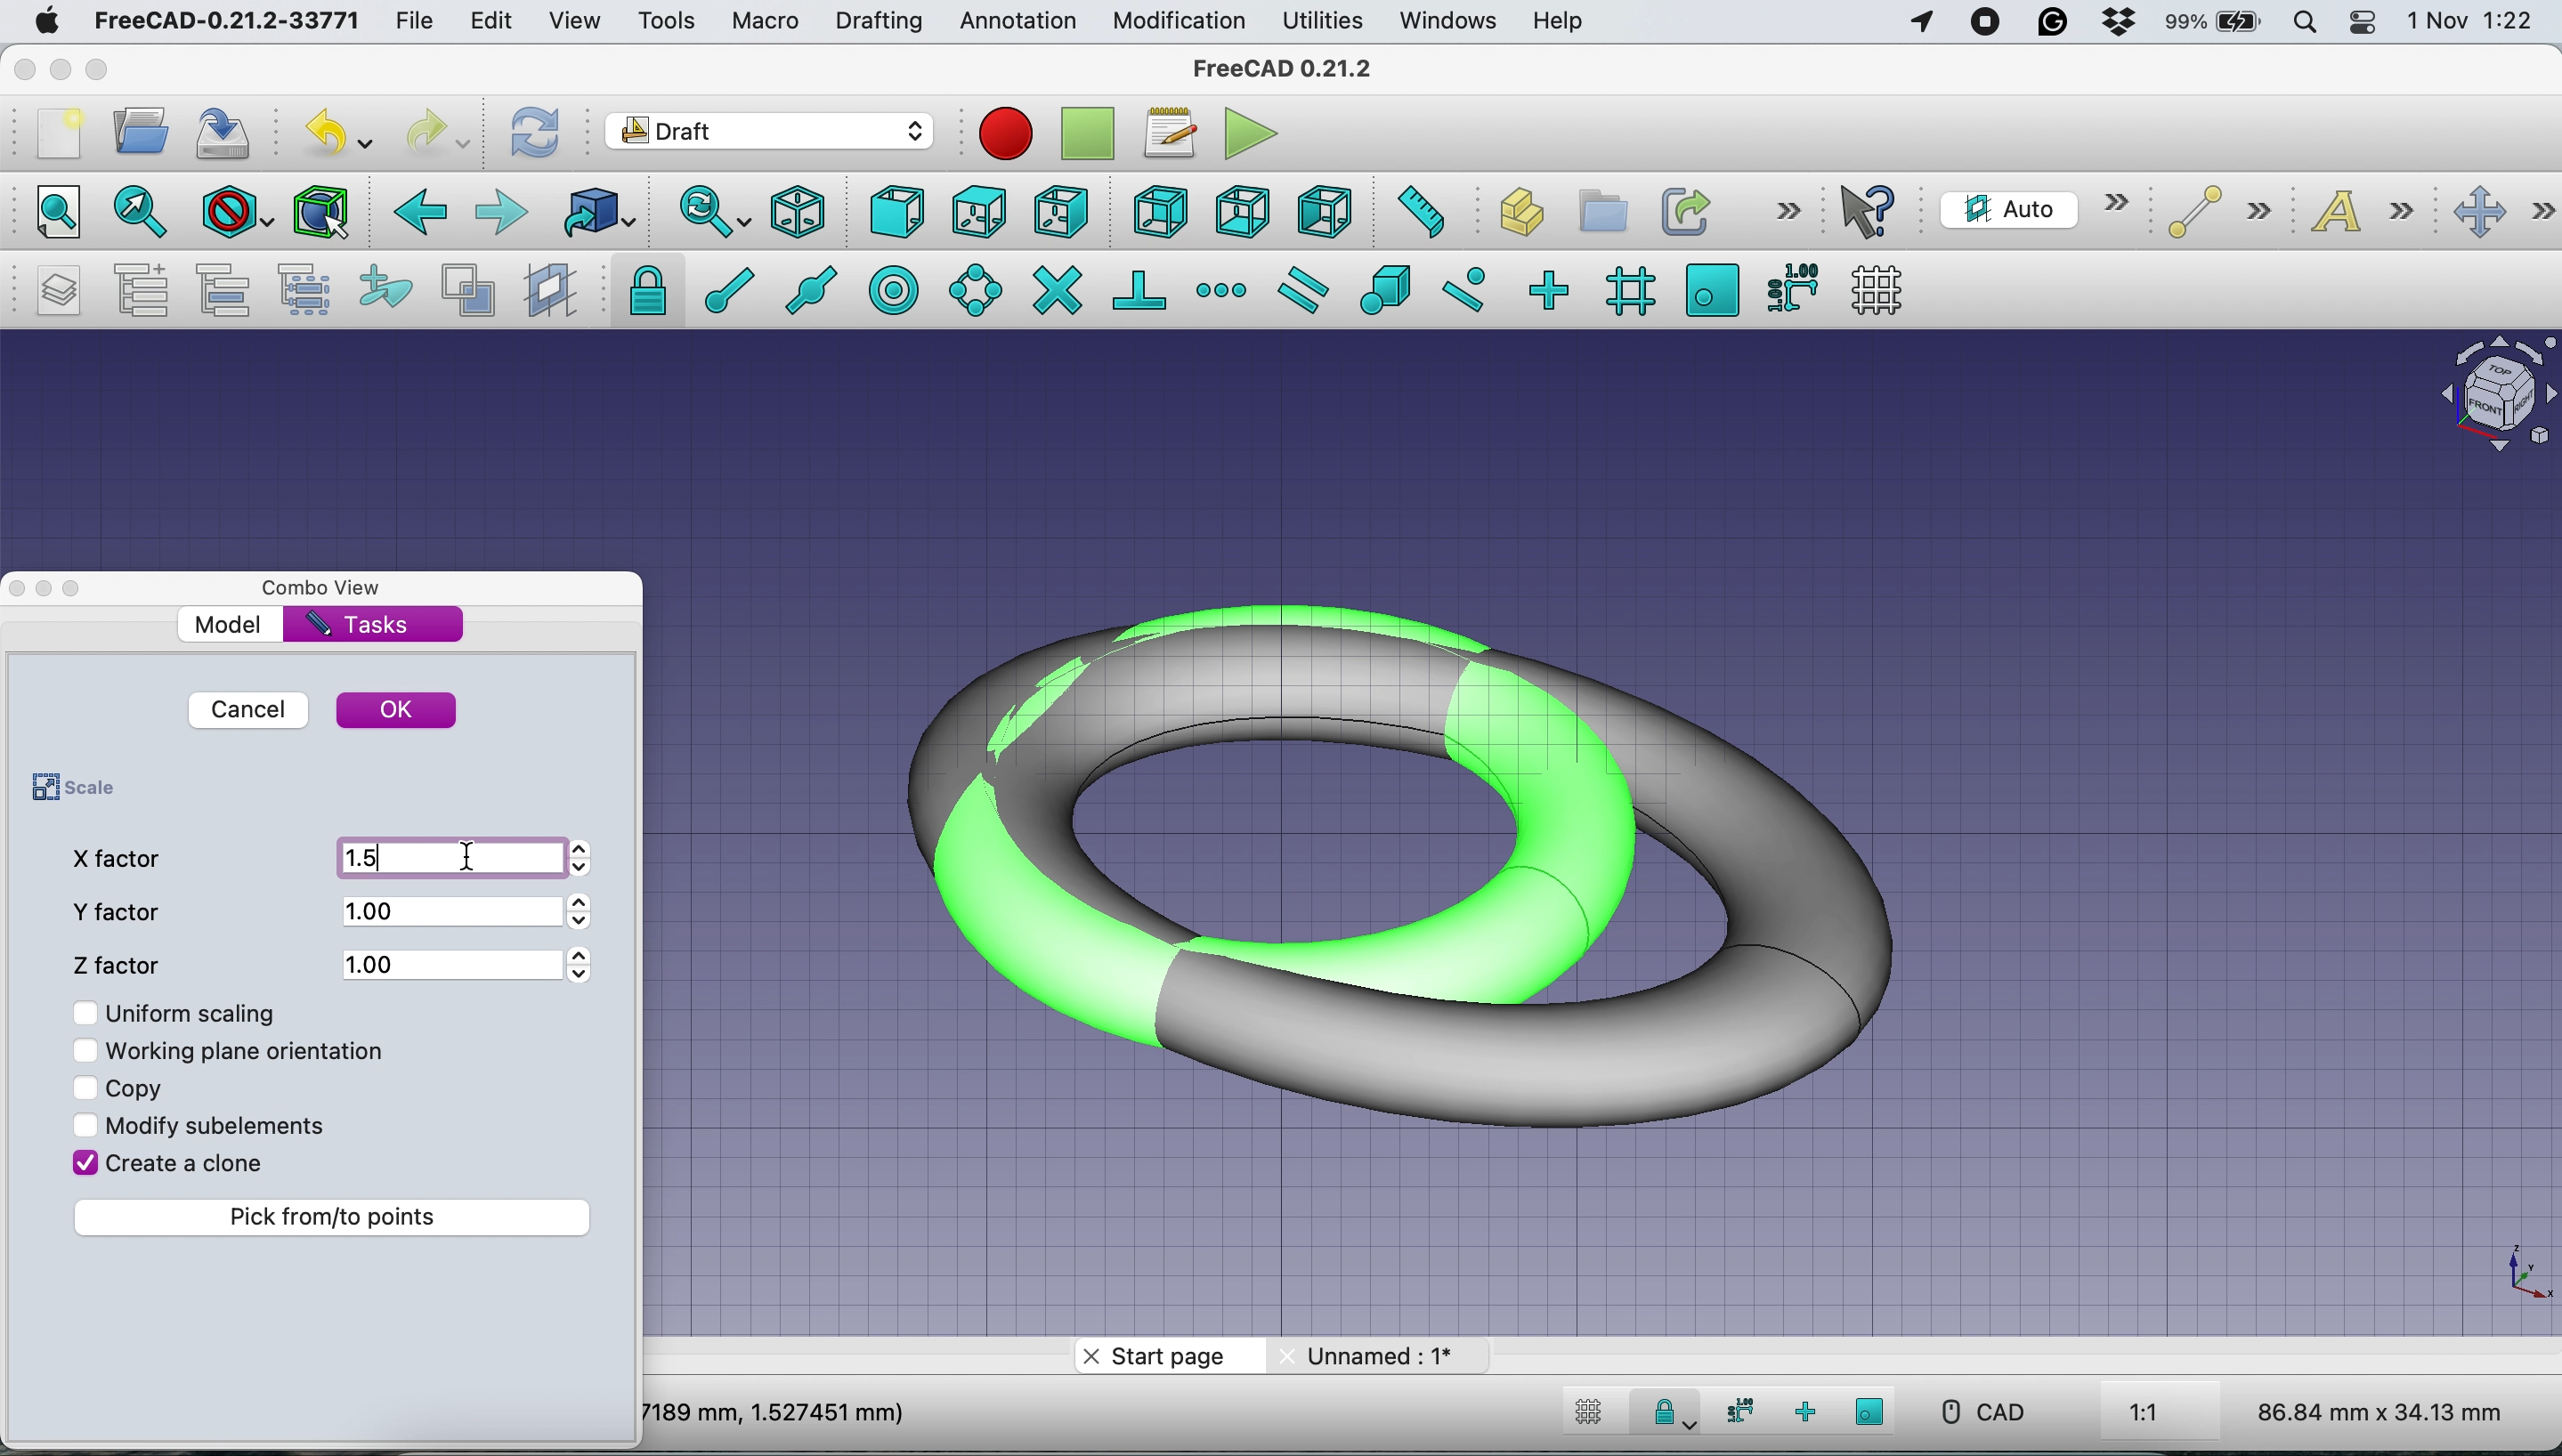 Image resolution: width=2562 pixels, height=1456 pixels. What do you see at coordinates (1422, 865) in the screenshot?
I see `Scaled Torus` at bounding box center [1422, 865].